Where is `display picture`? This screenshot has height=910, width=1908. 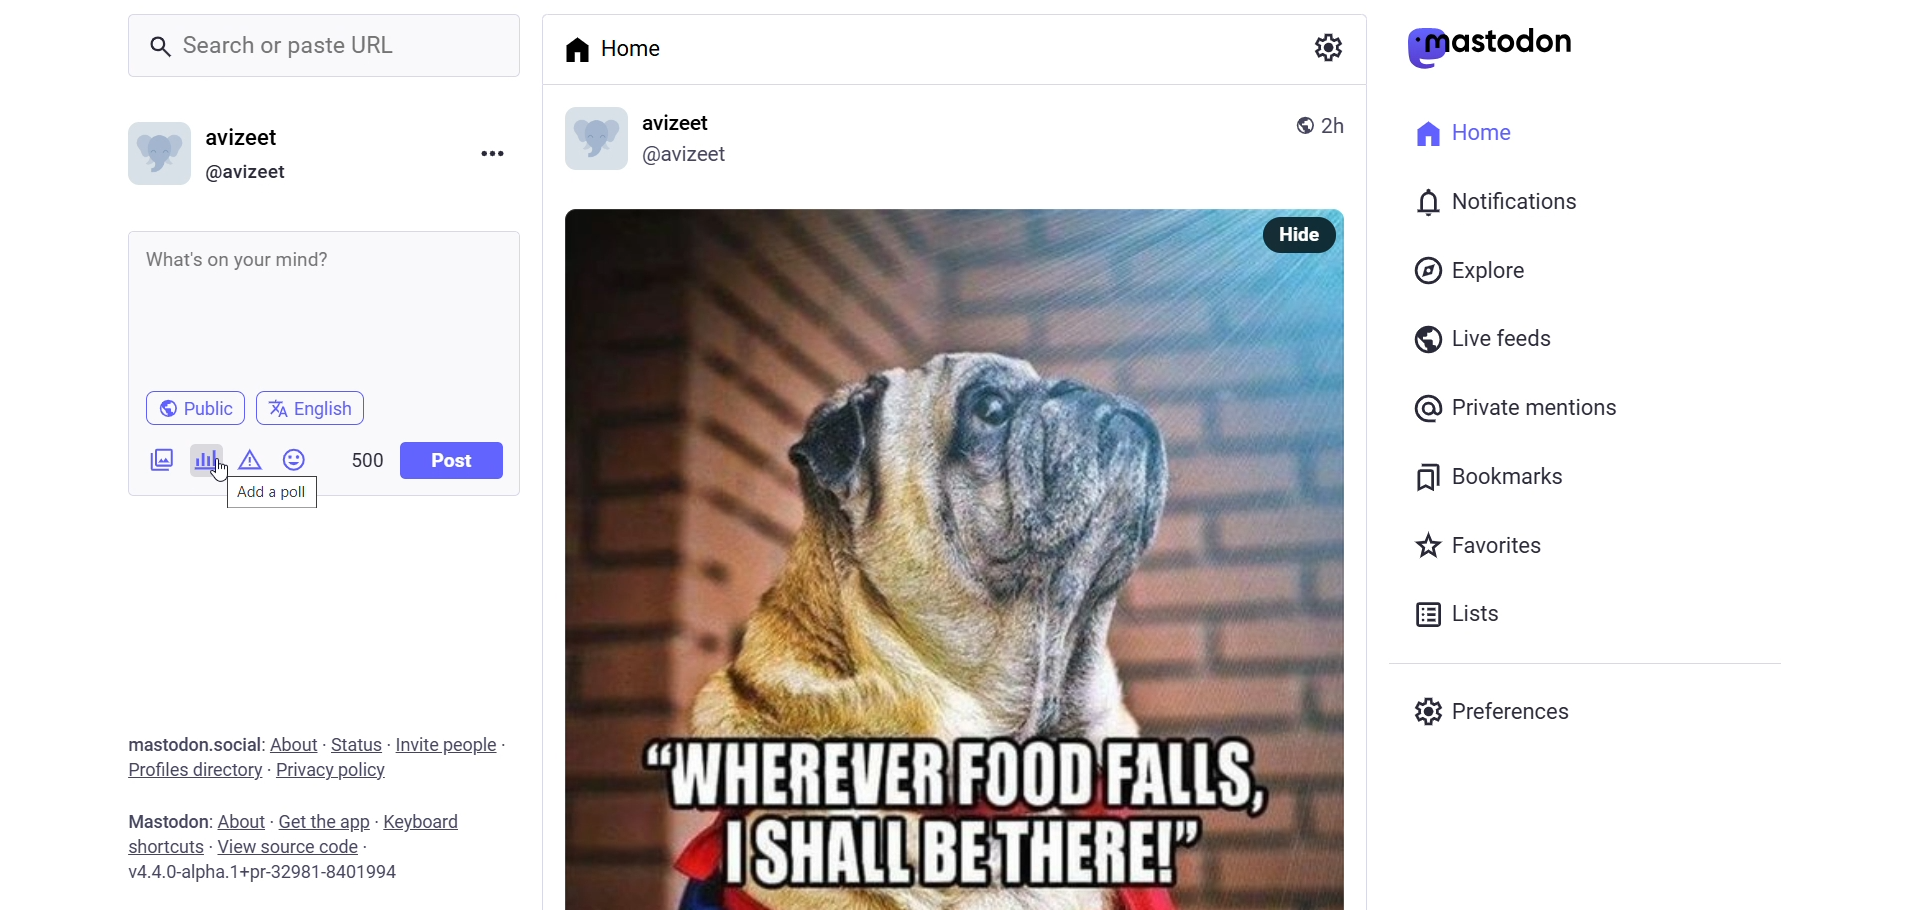 display picture is located at coordinates (585, 141).